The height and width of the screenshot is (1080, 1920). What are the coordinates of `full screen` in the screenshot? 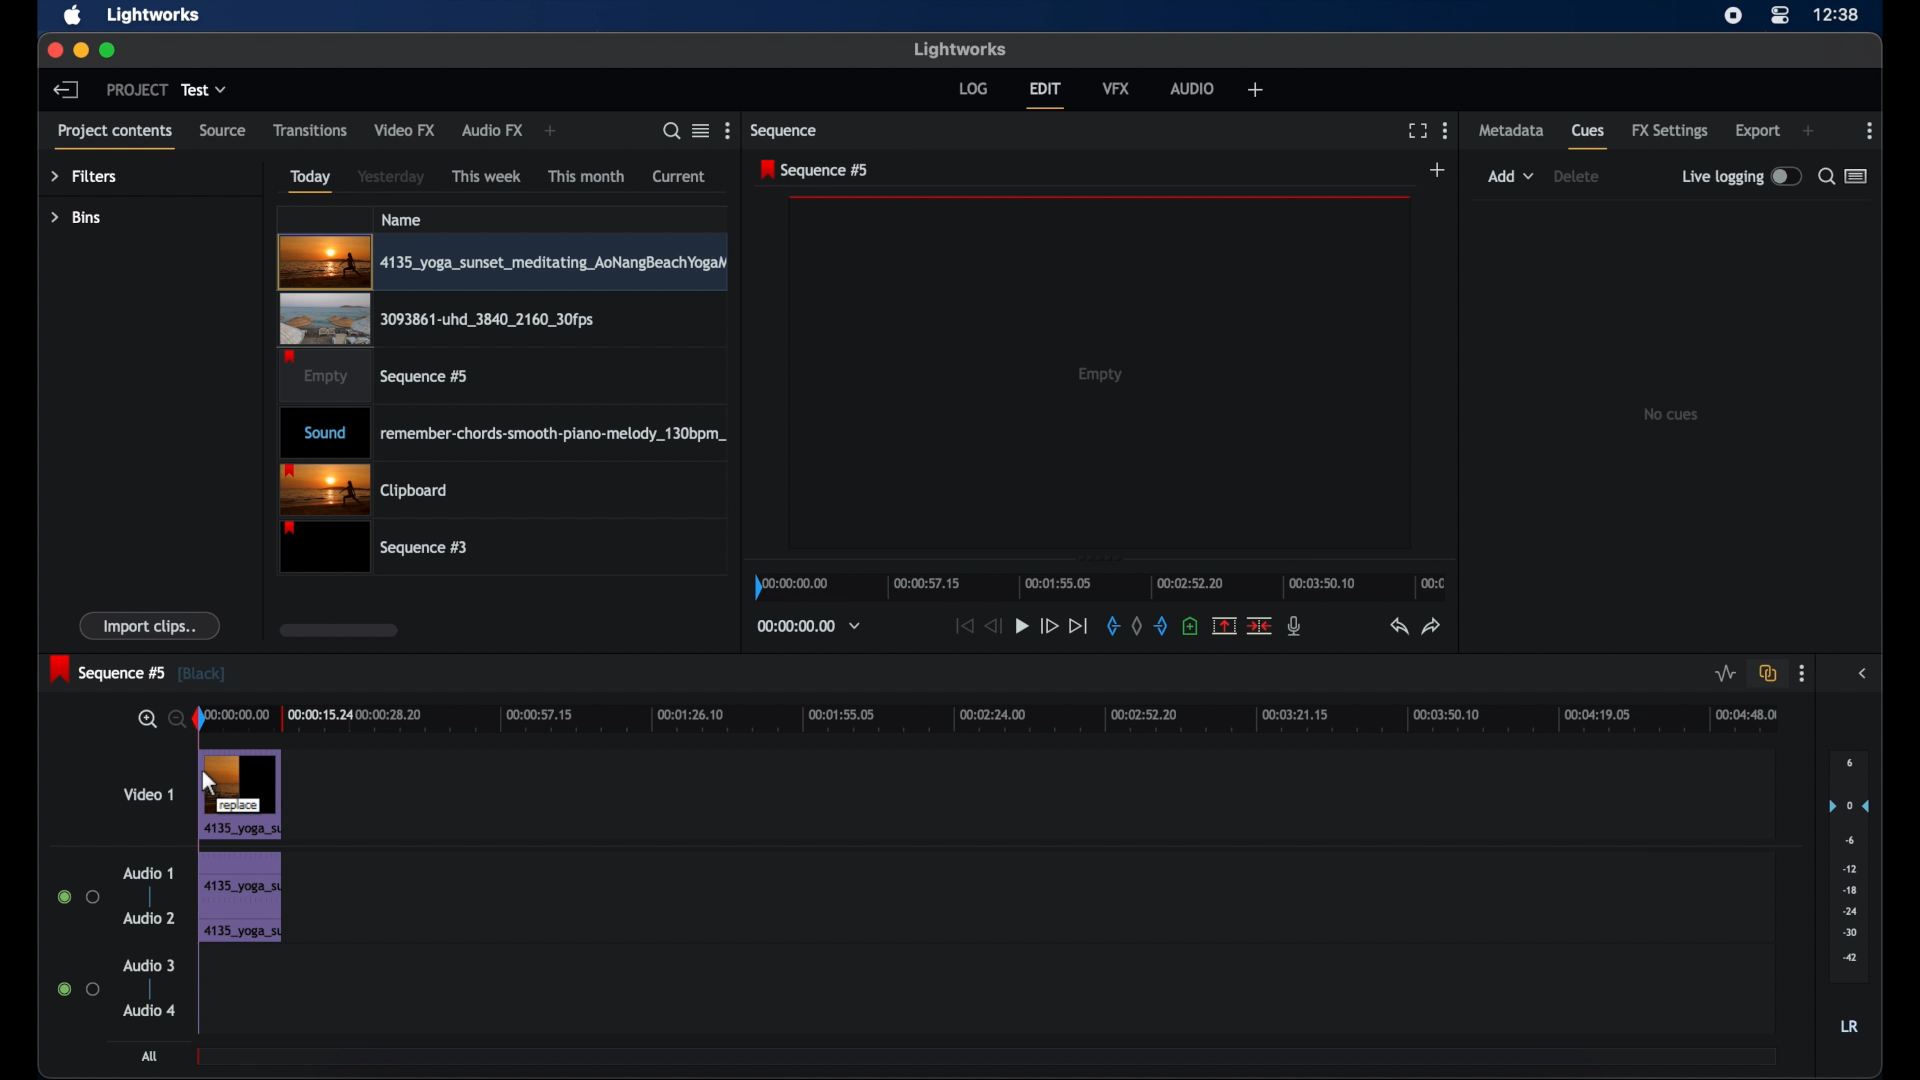 It's located at (1417, 129).